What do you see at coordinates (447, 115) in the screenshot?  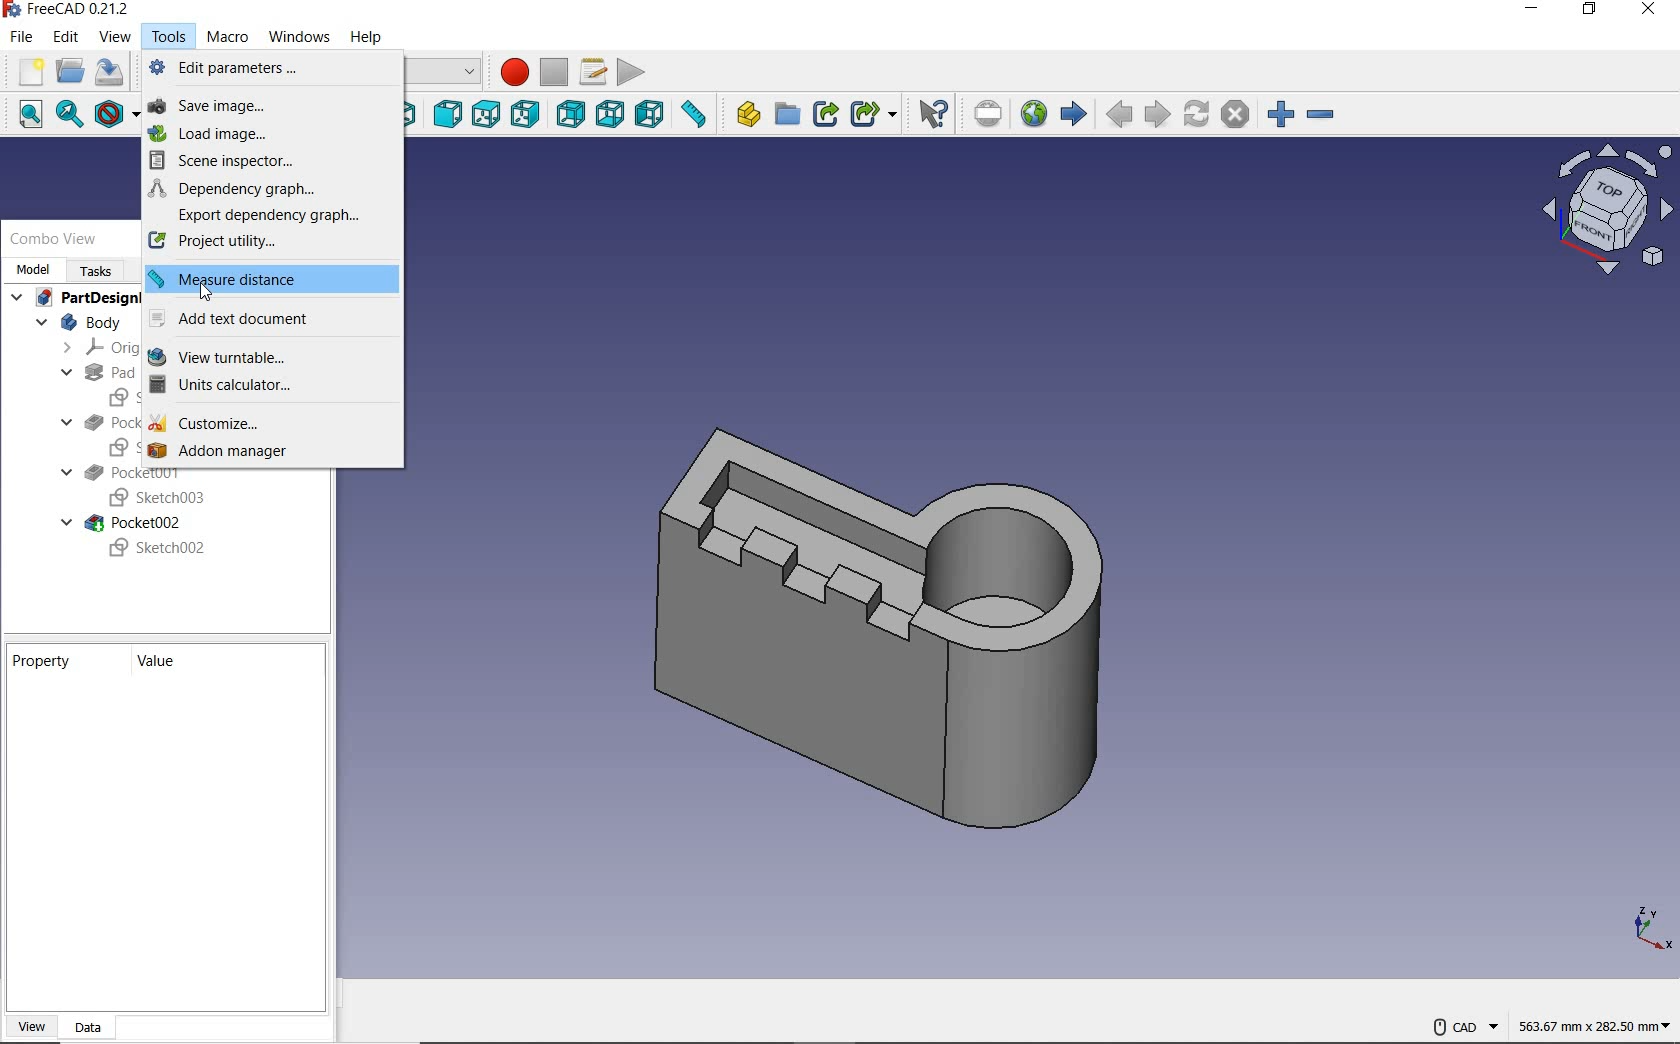 I see `front` at bounding box center [447, 115].